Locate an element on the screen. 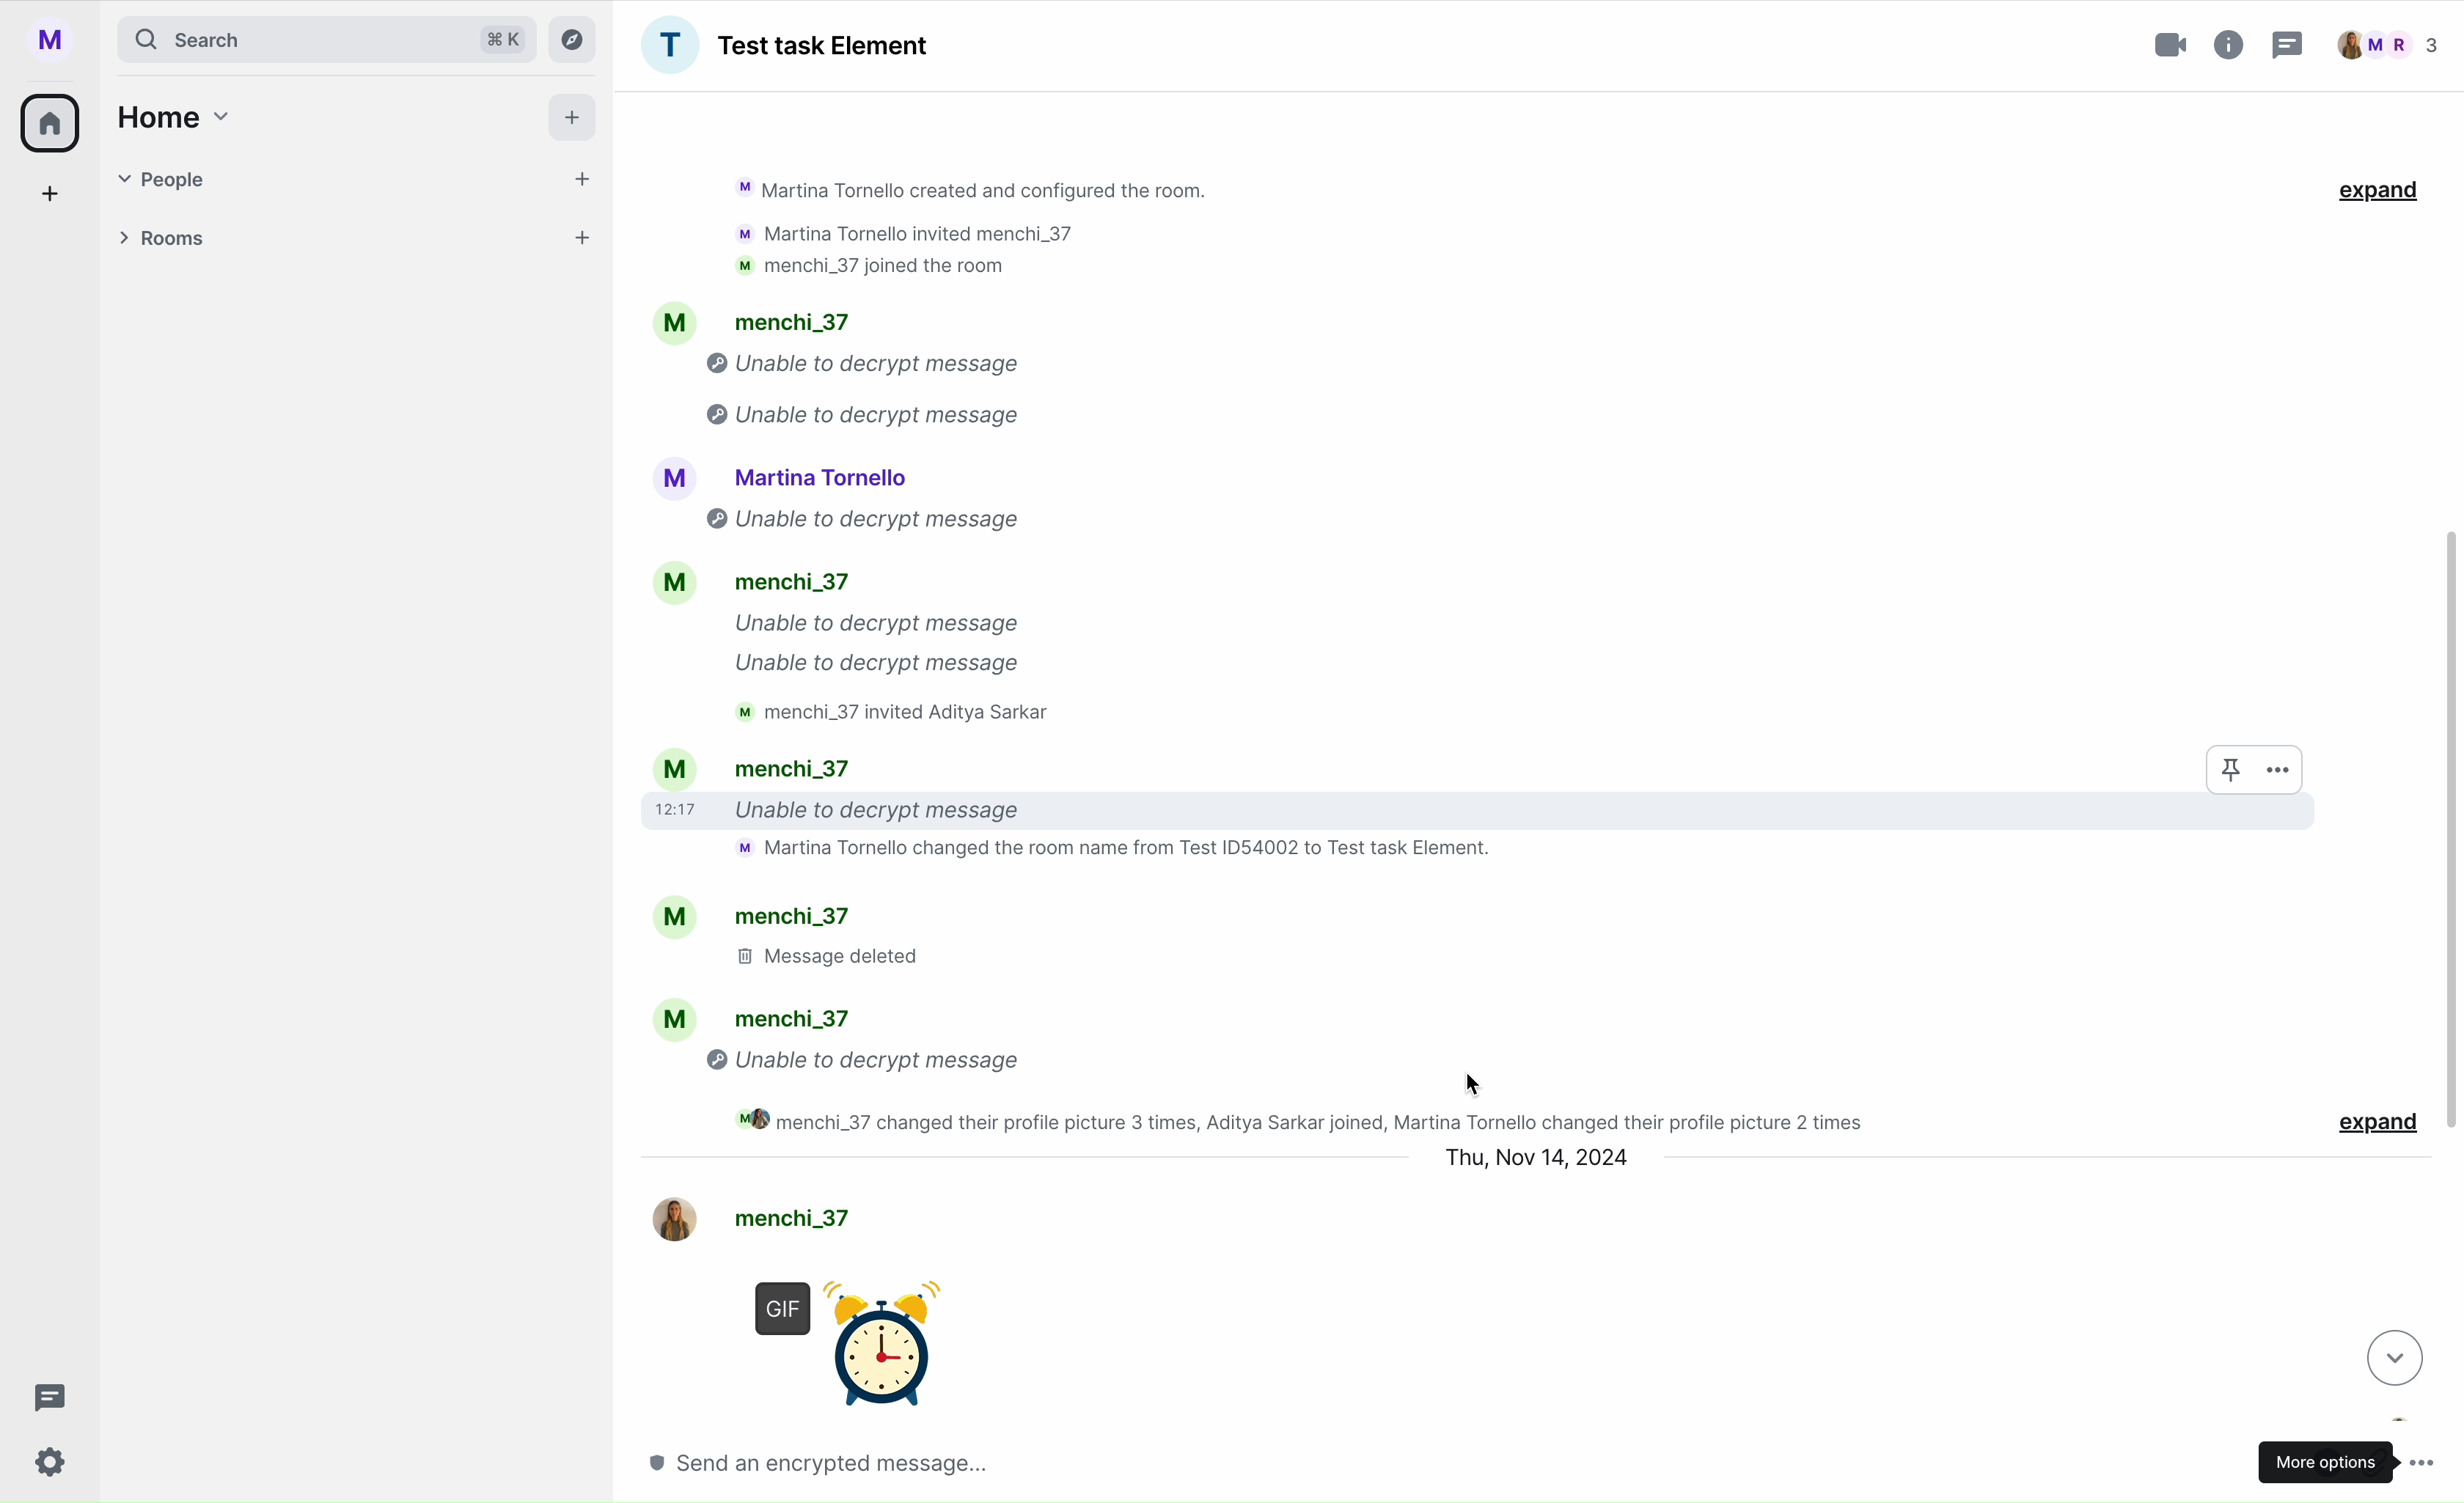  threads is located at coordinates (2285, 48).